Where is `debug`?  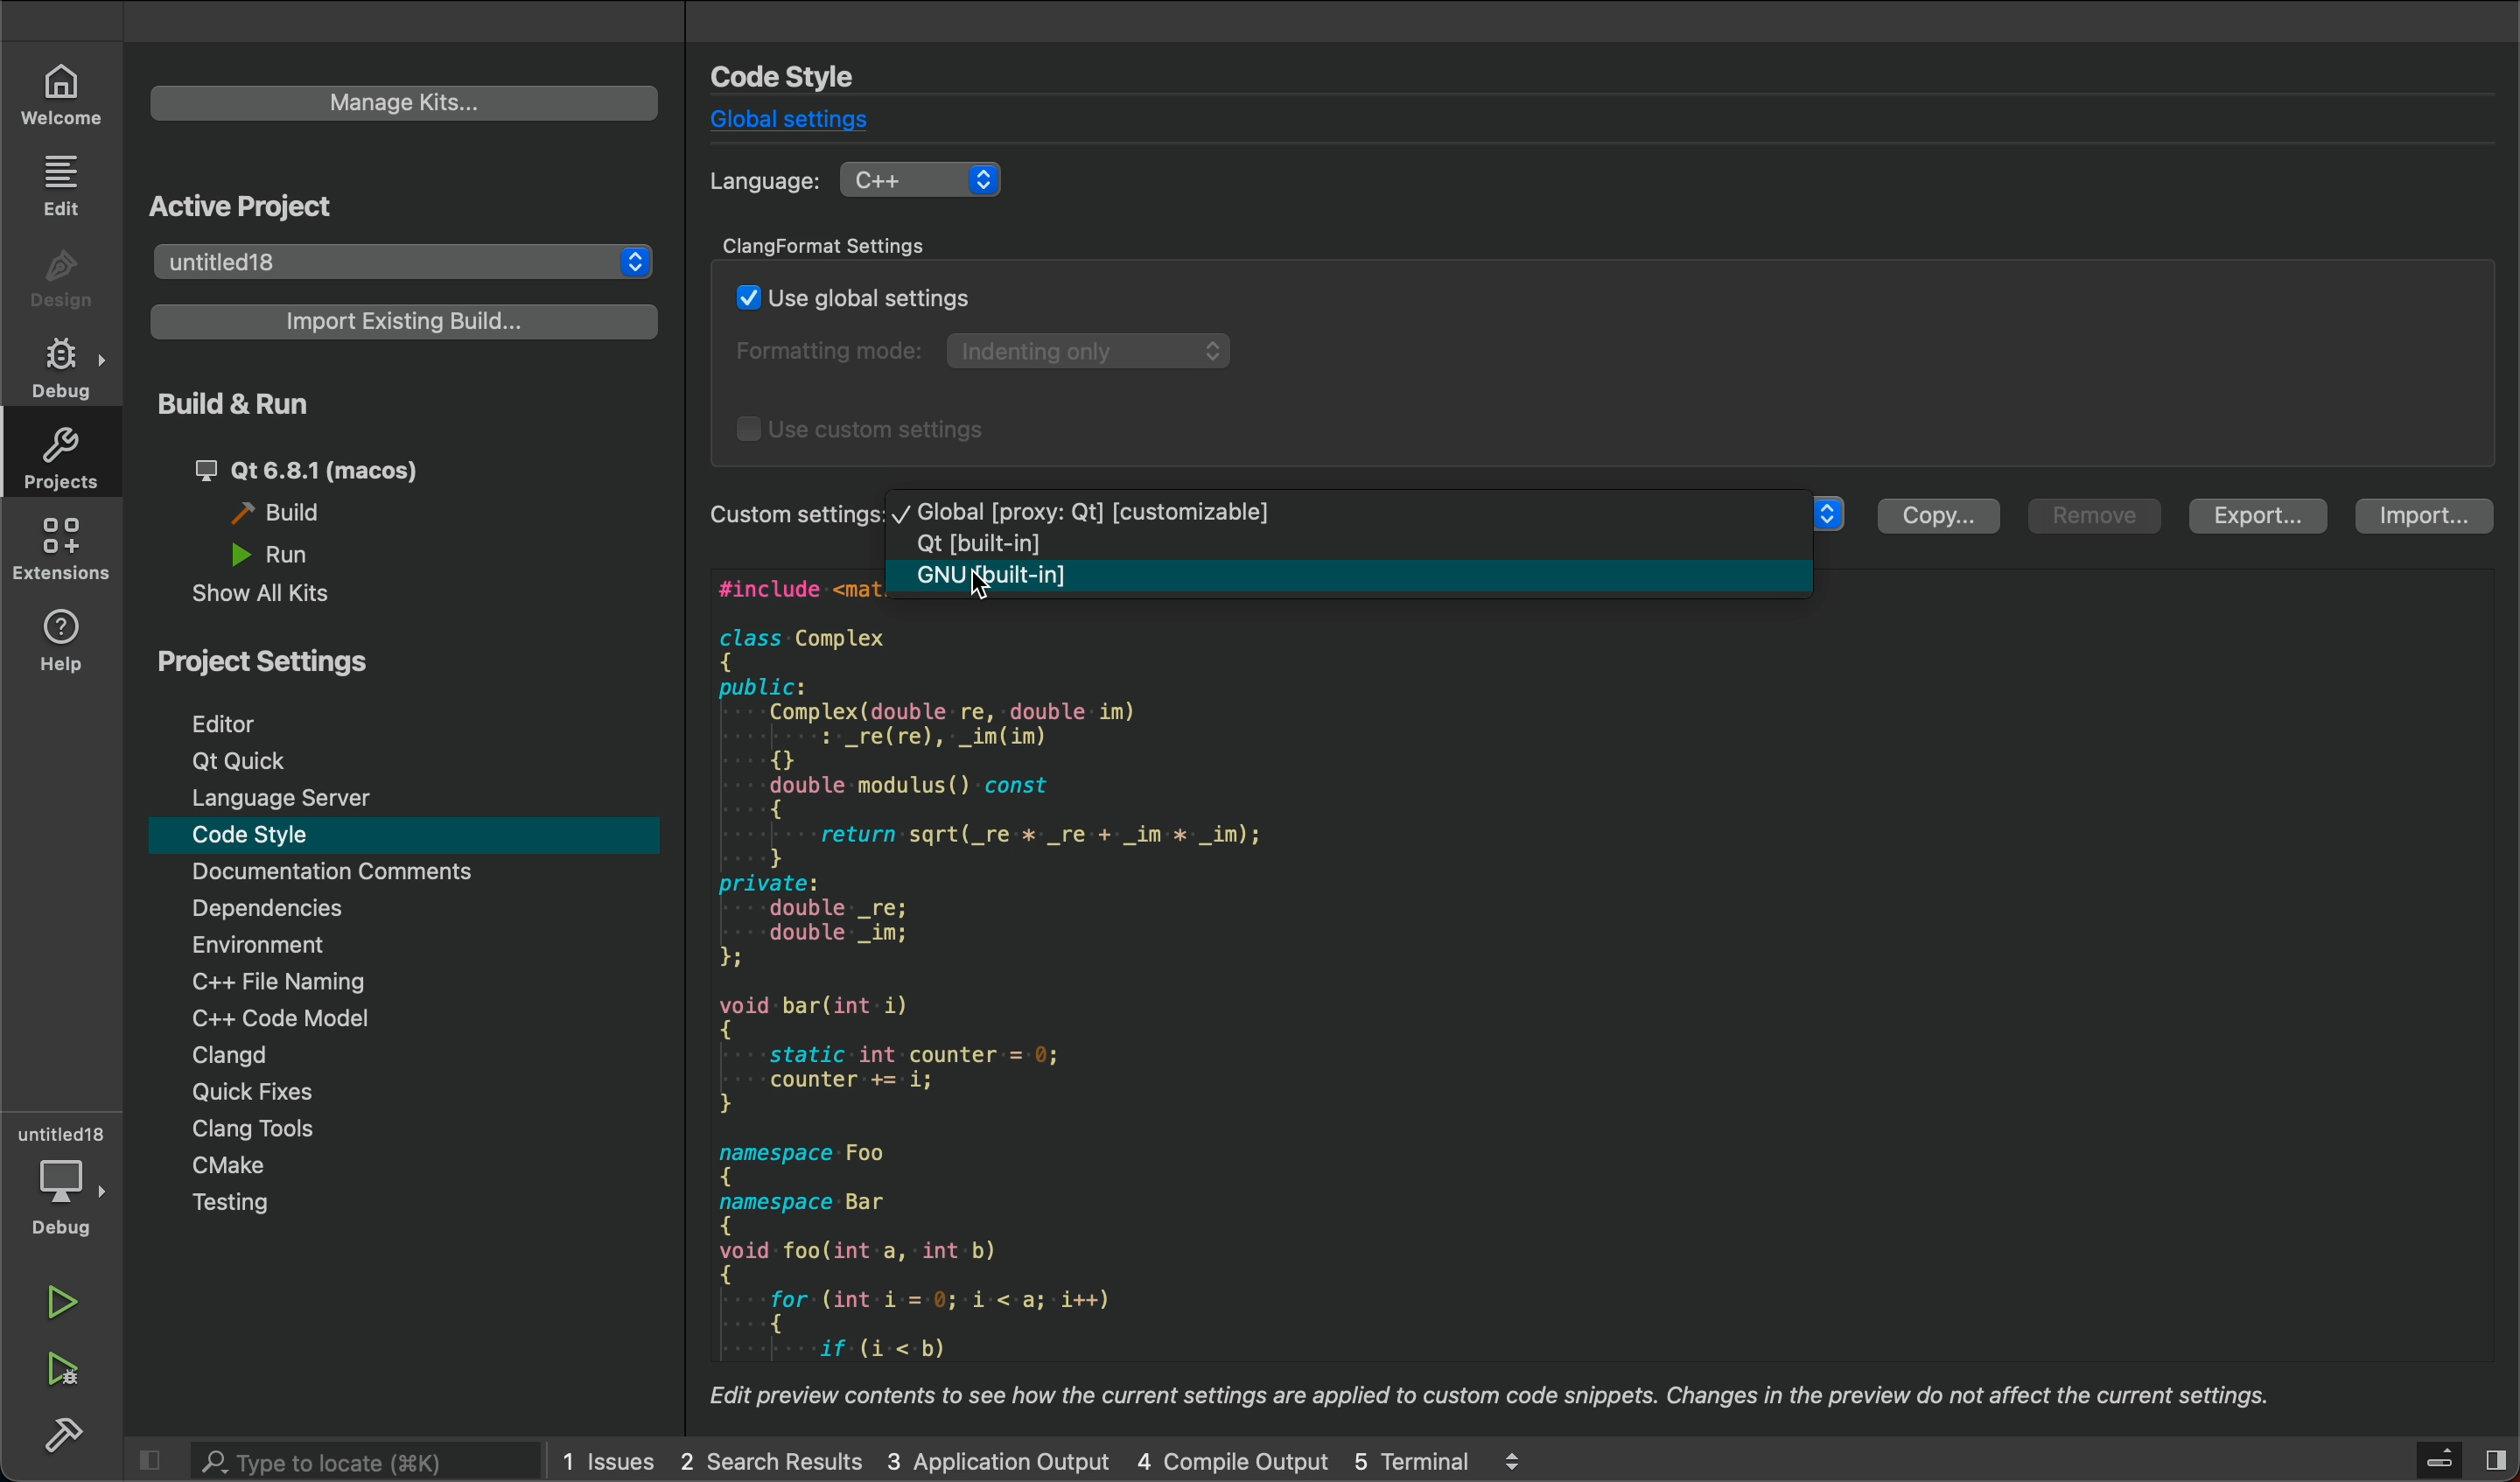
debug is located at coordinates (62, 368).